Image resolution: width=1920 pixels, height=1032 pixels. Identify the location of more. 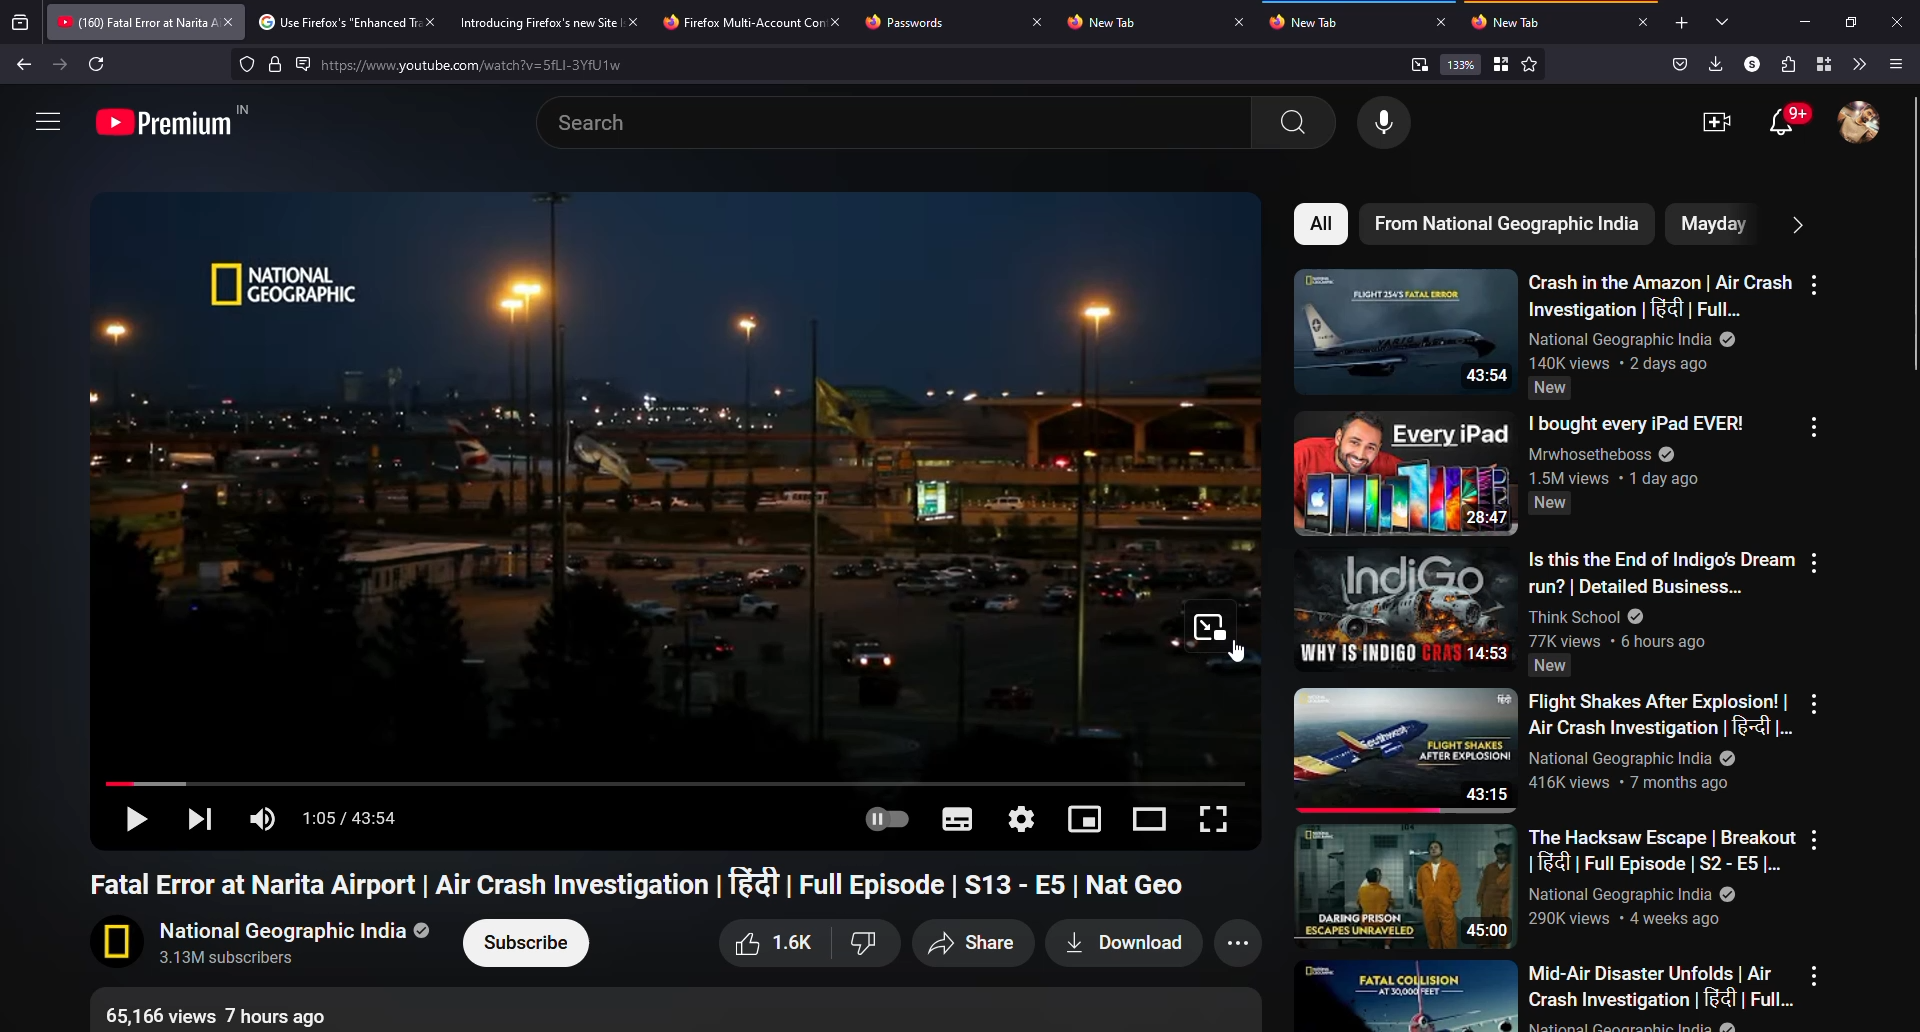
(46, 119).